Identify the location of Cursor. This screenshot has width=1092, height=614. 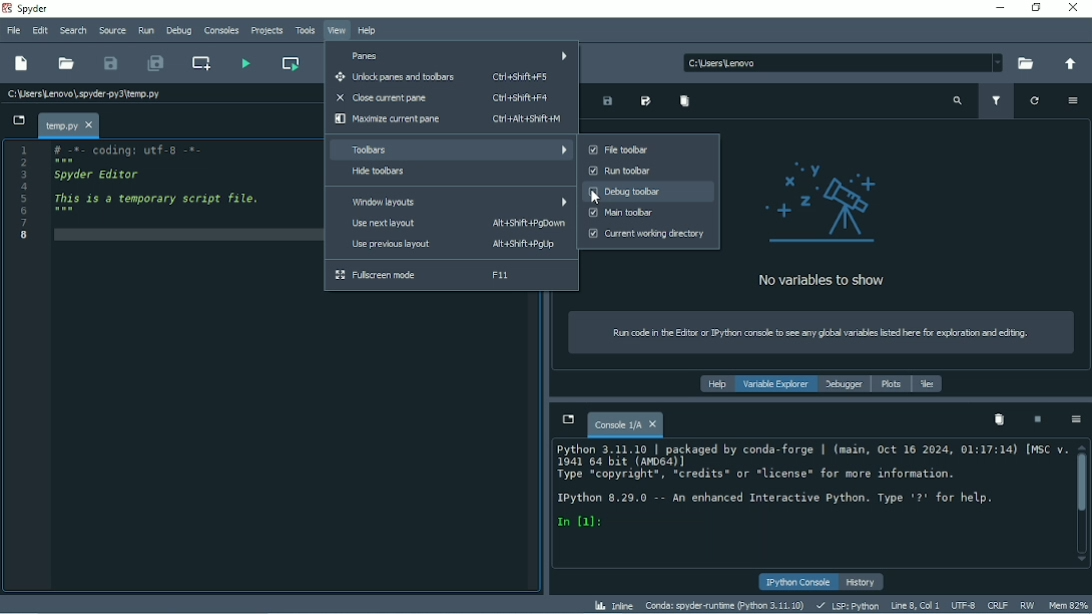
(594, 199).